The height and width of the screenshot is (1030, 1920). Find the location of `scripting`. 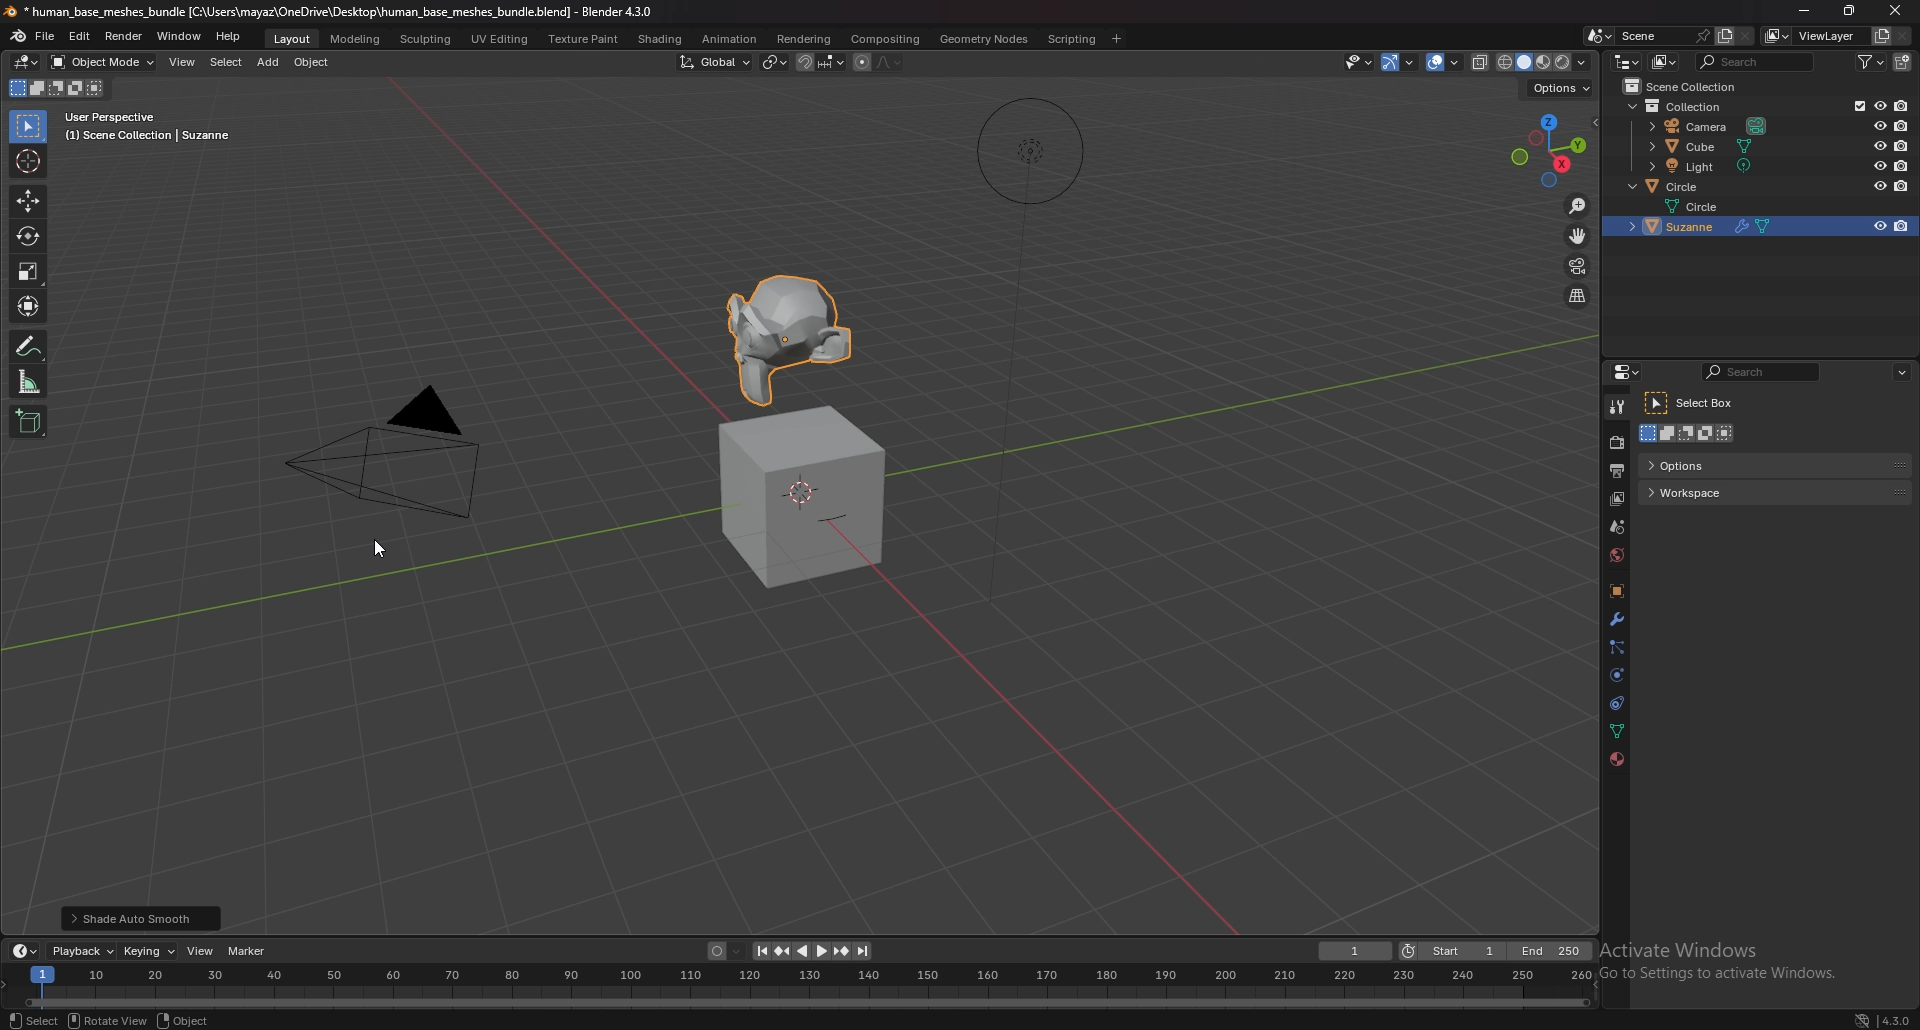

scripting is located at coordinates (1073, 39).